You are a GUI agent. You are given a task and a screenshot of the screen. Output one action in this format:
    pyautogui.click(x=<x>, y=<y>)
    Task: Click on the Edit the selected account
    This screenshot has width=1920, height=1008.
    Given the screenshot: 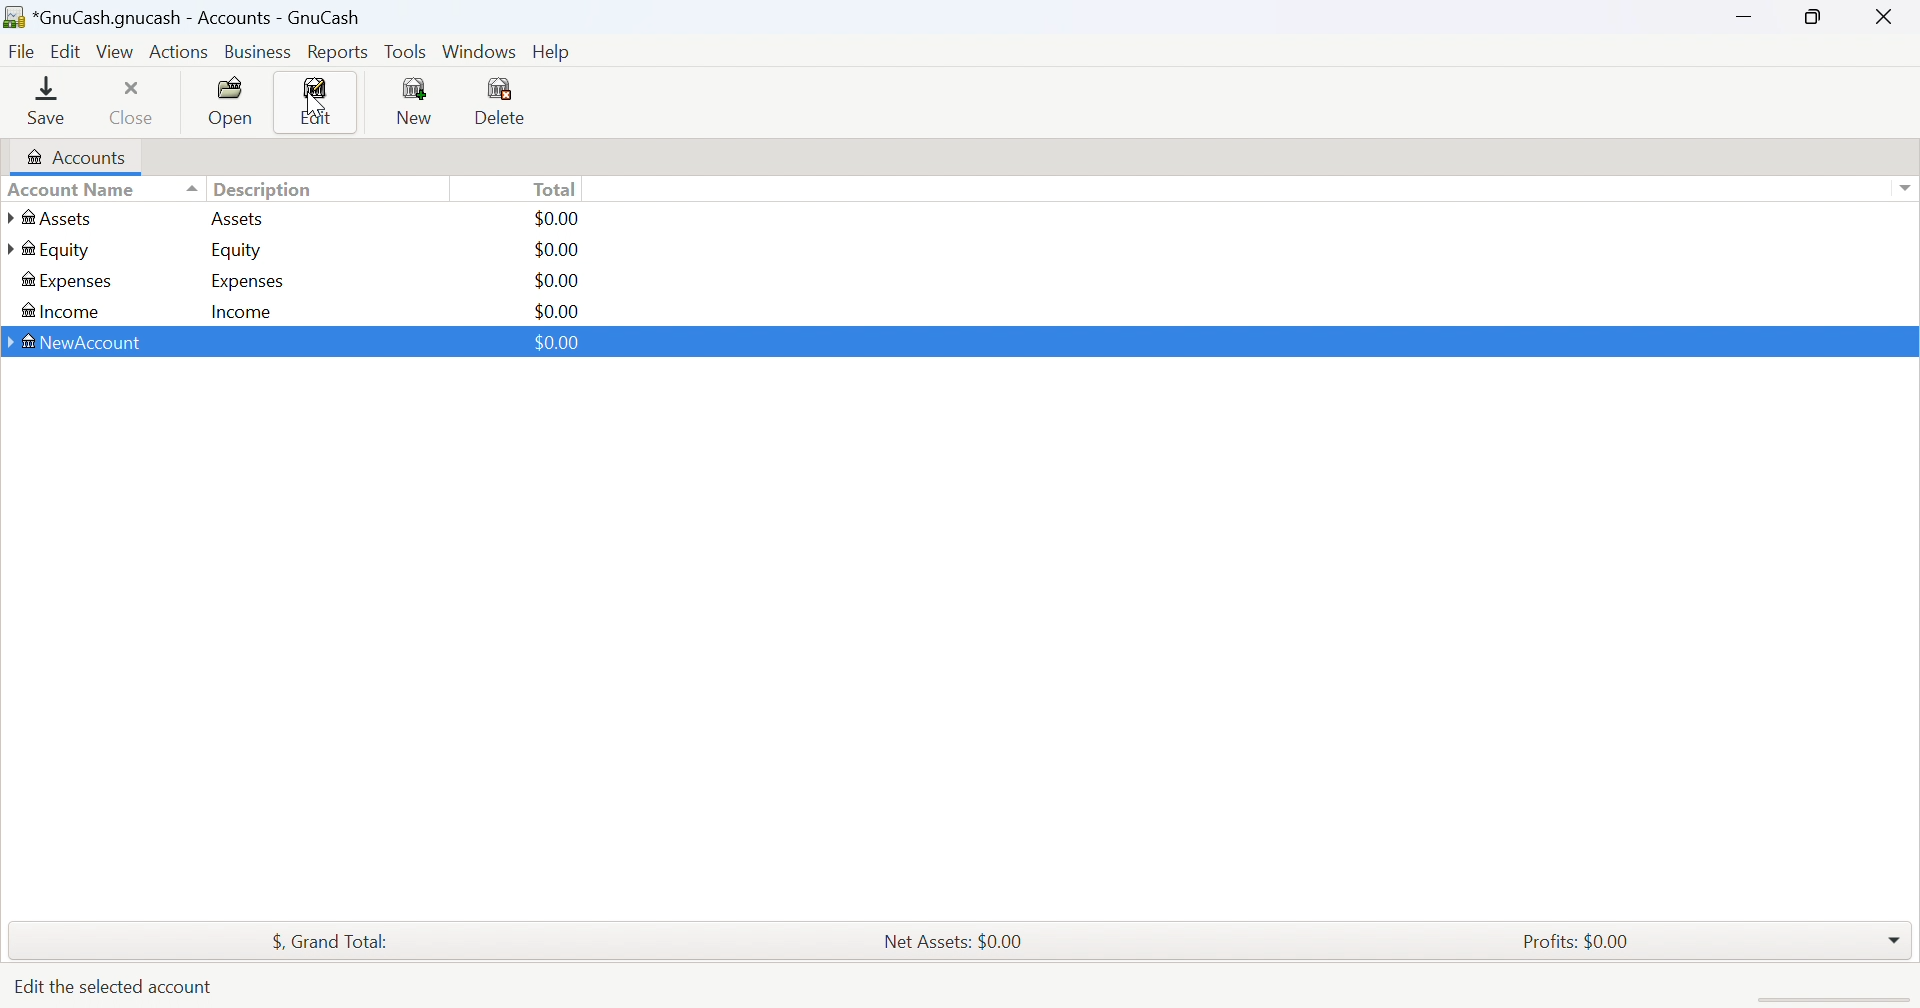 What is the action you would take?
    pyautogui.click(x=116, y=984)
    